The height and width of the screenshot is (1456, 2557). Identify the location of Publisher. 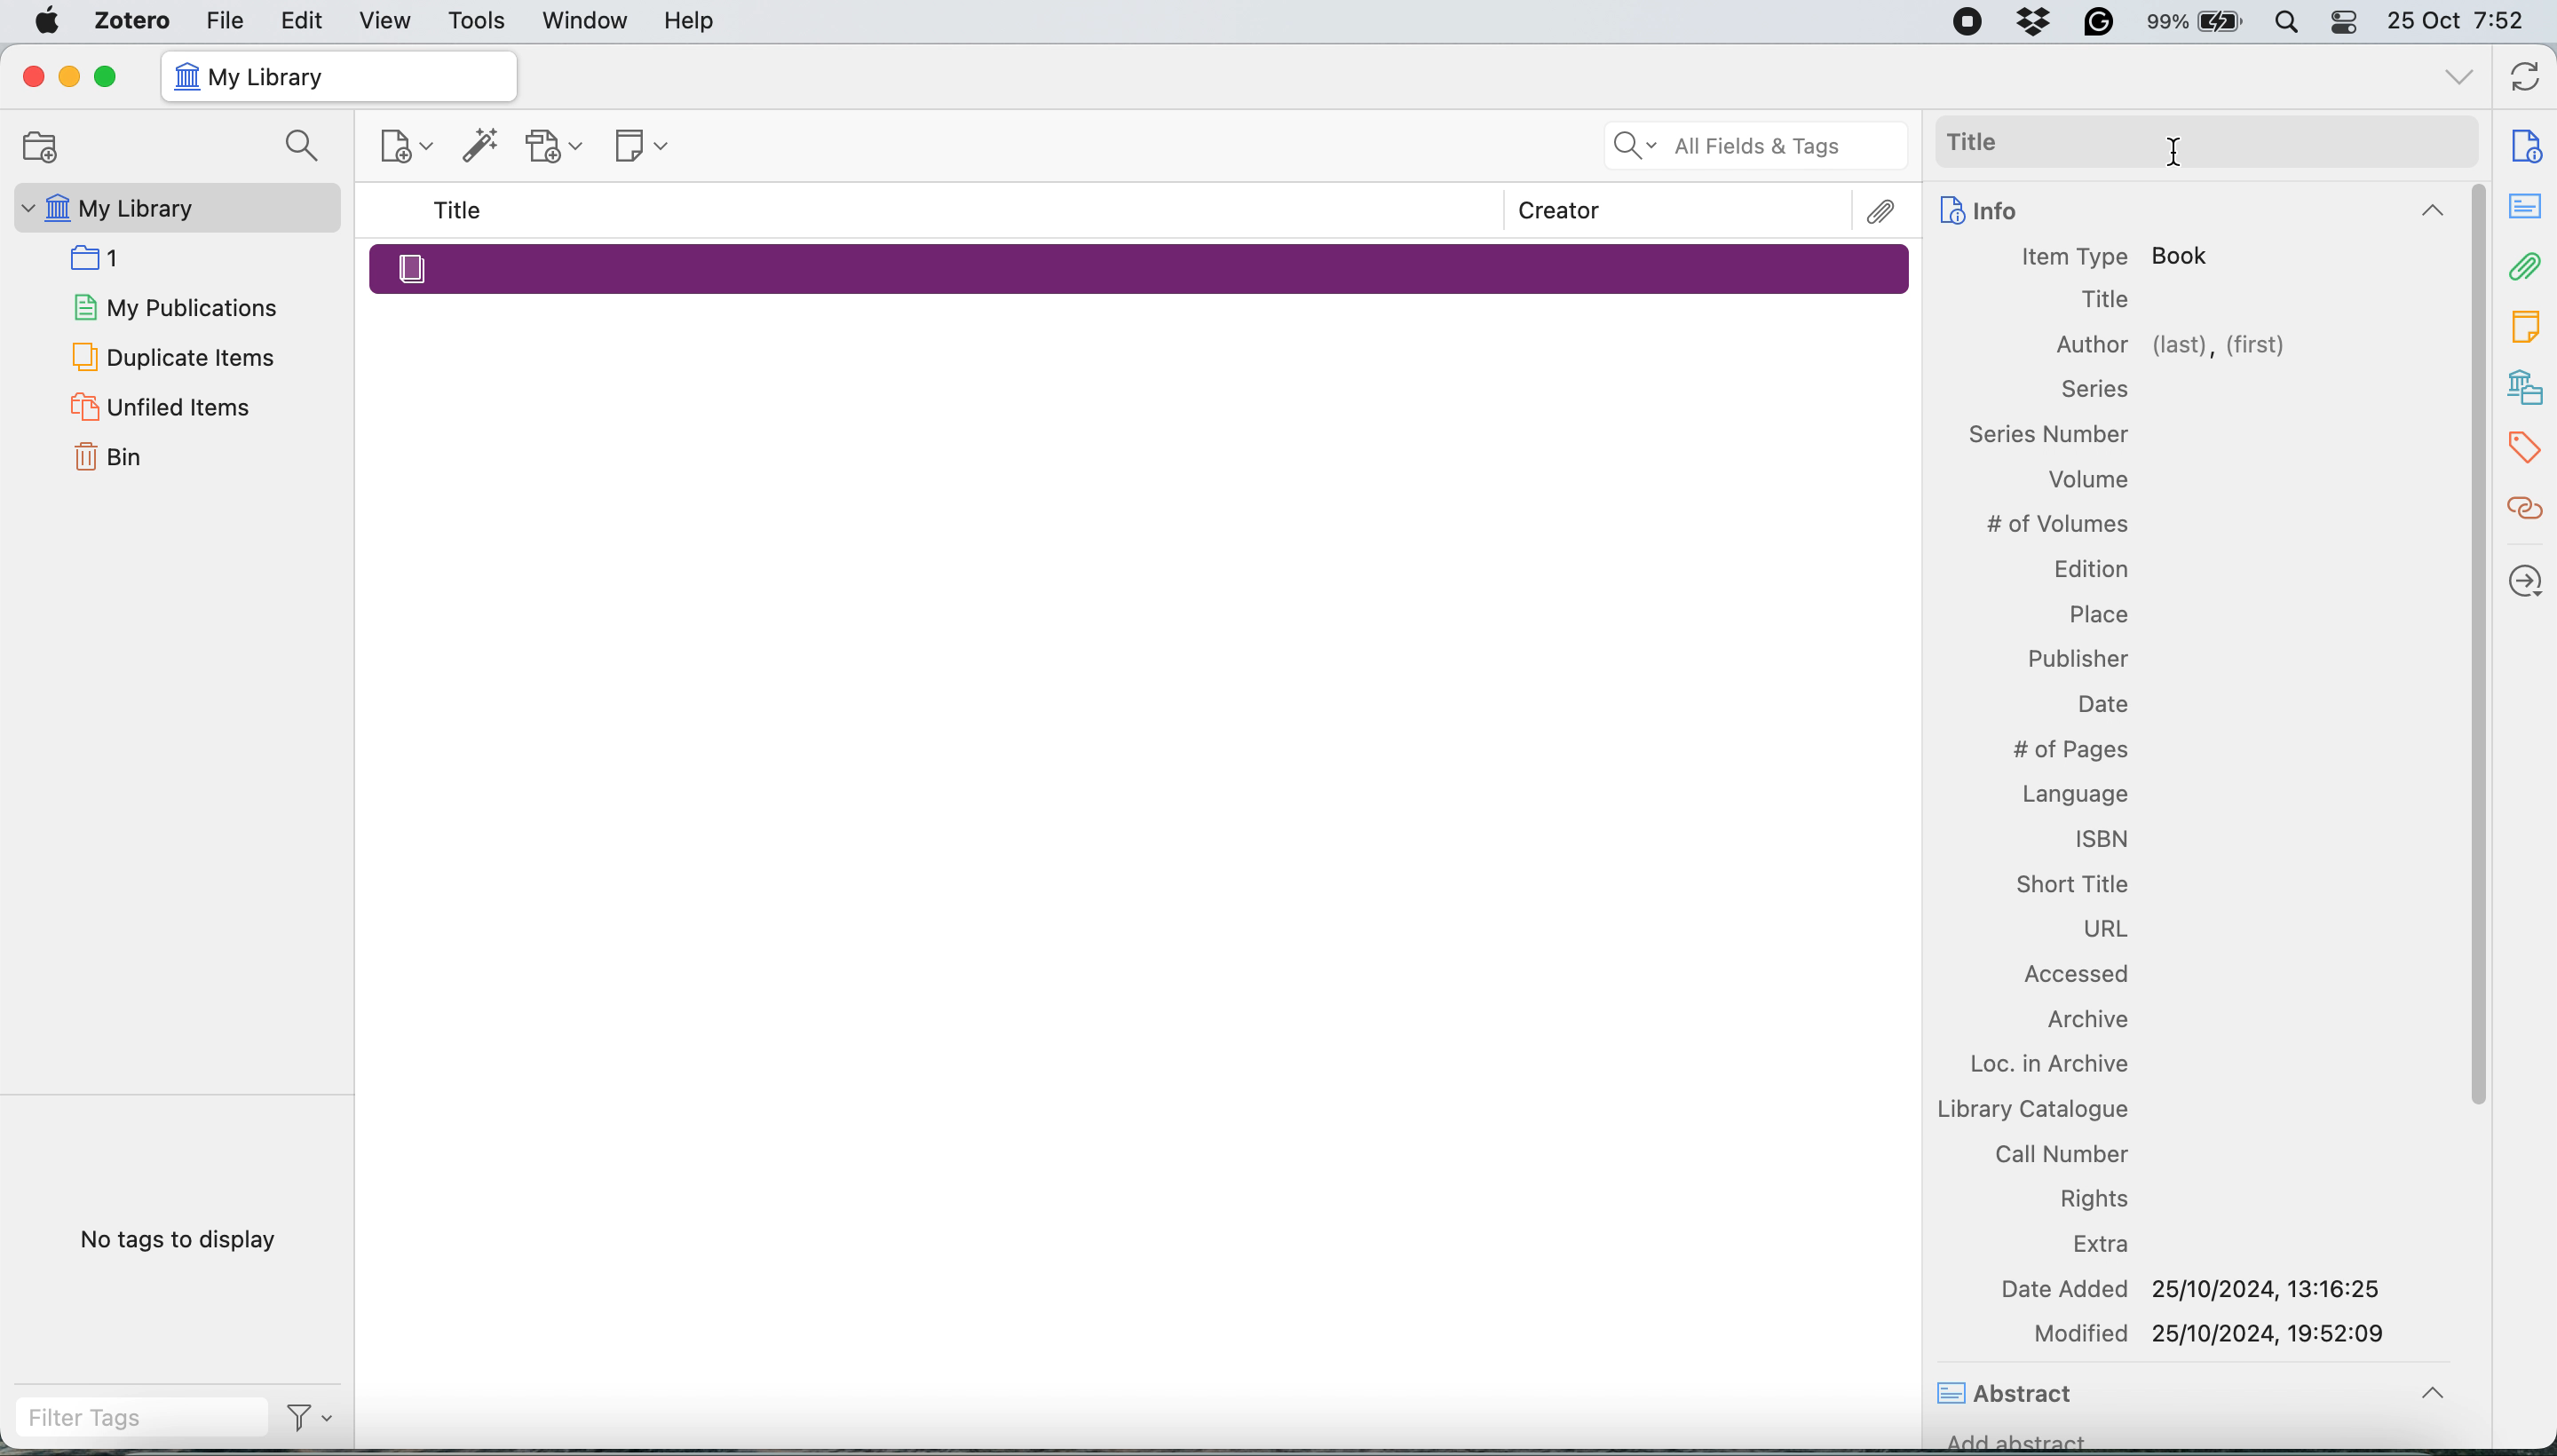
(2079, 658).